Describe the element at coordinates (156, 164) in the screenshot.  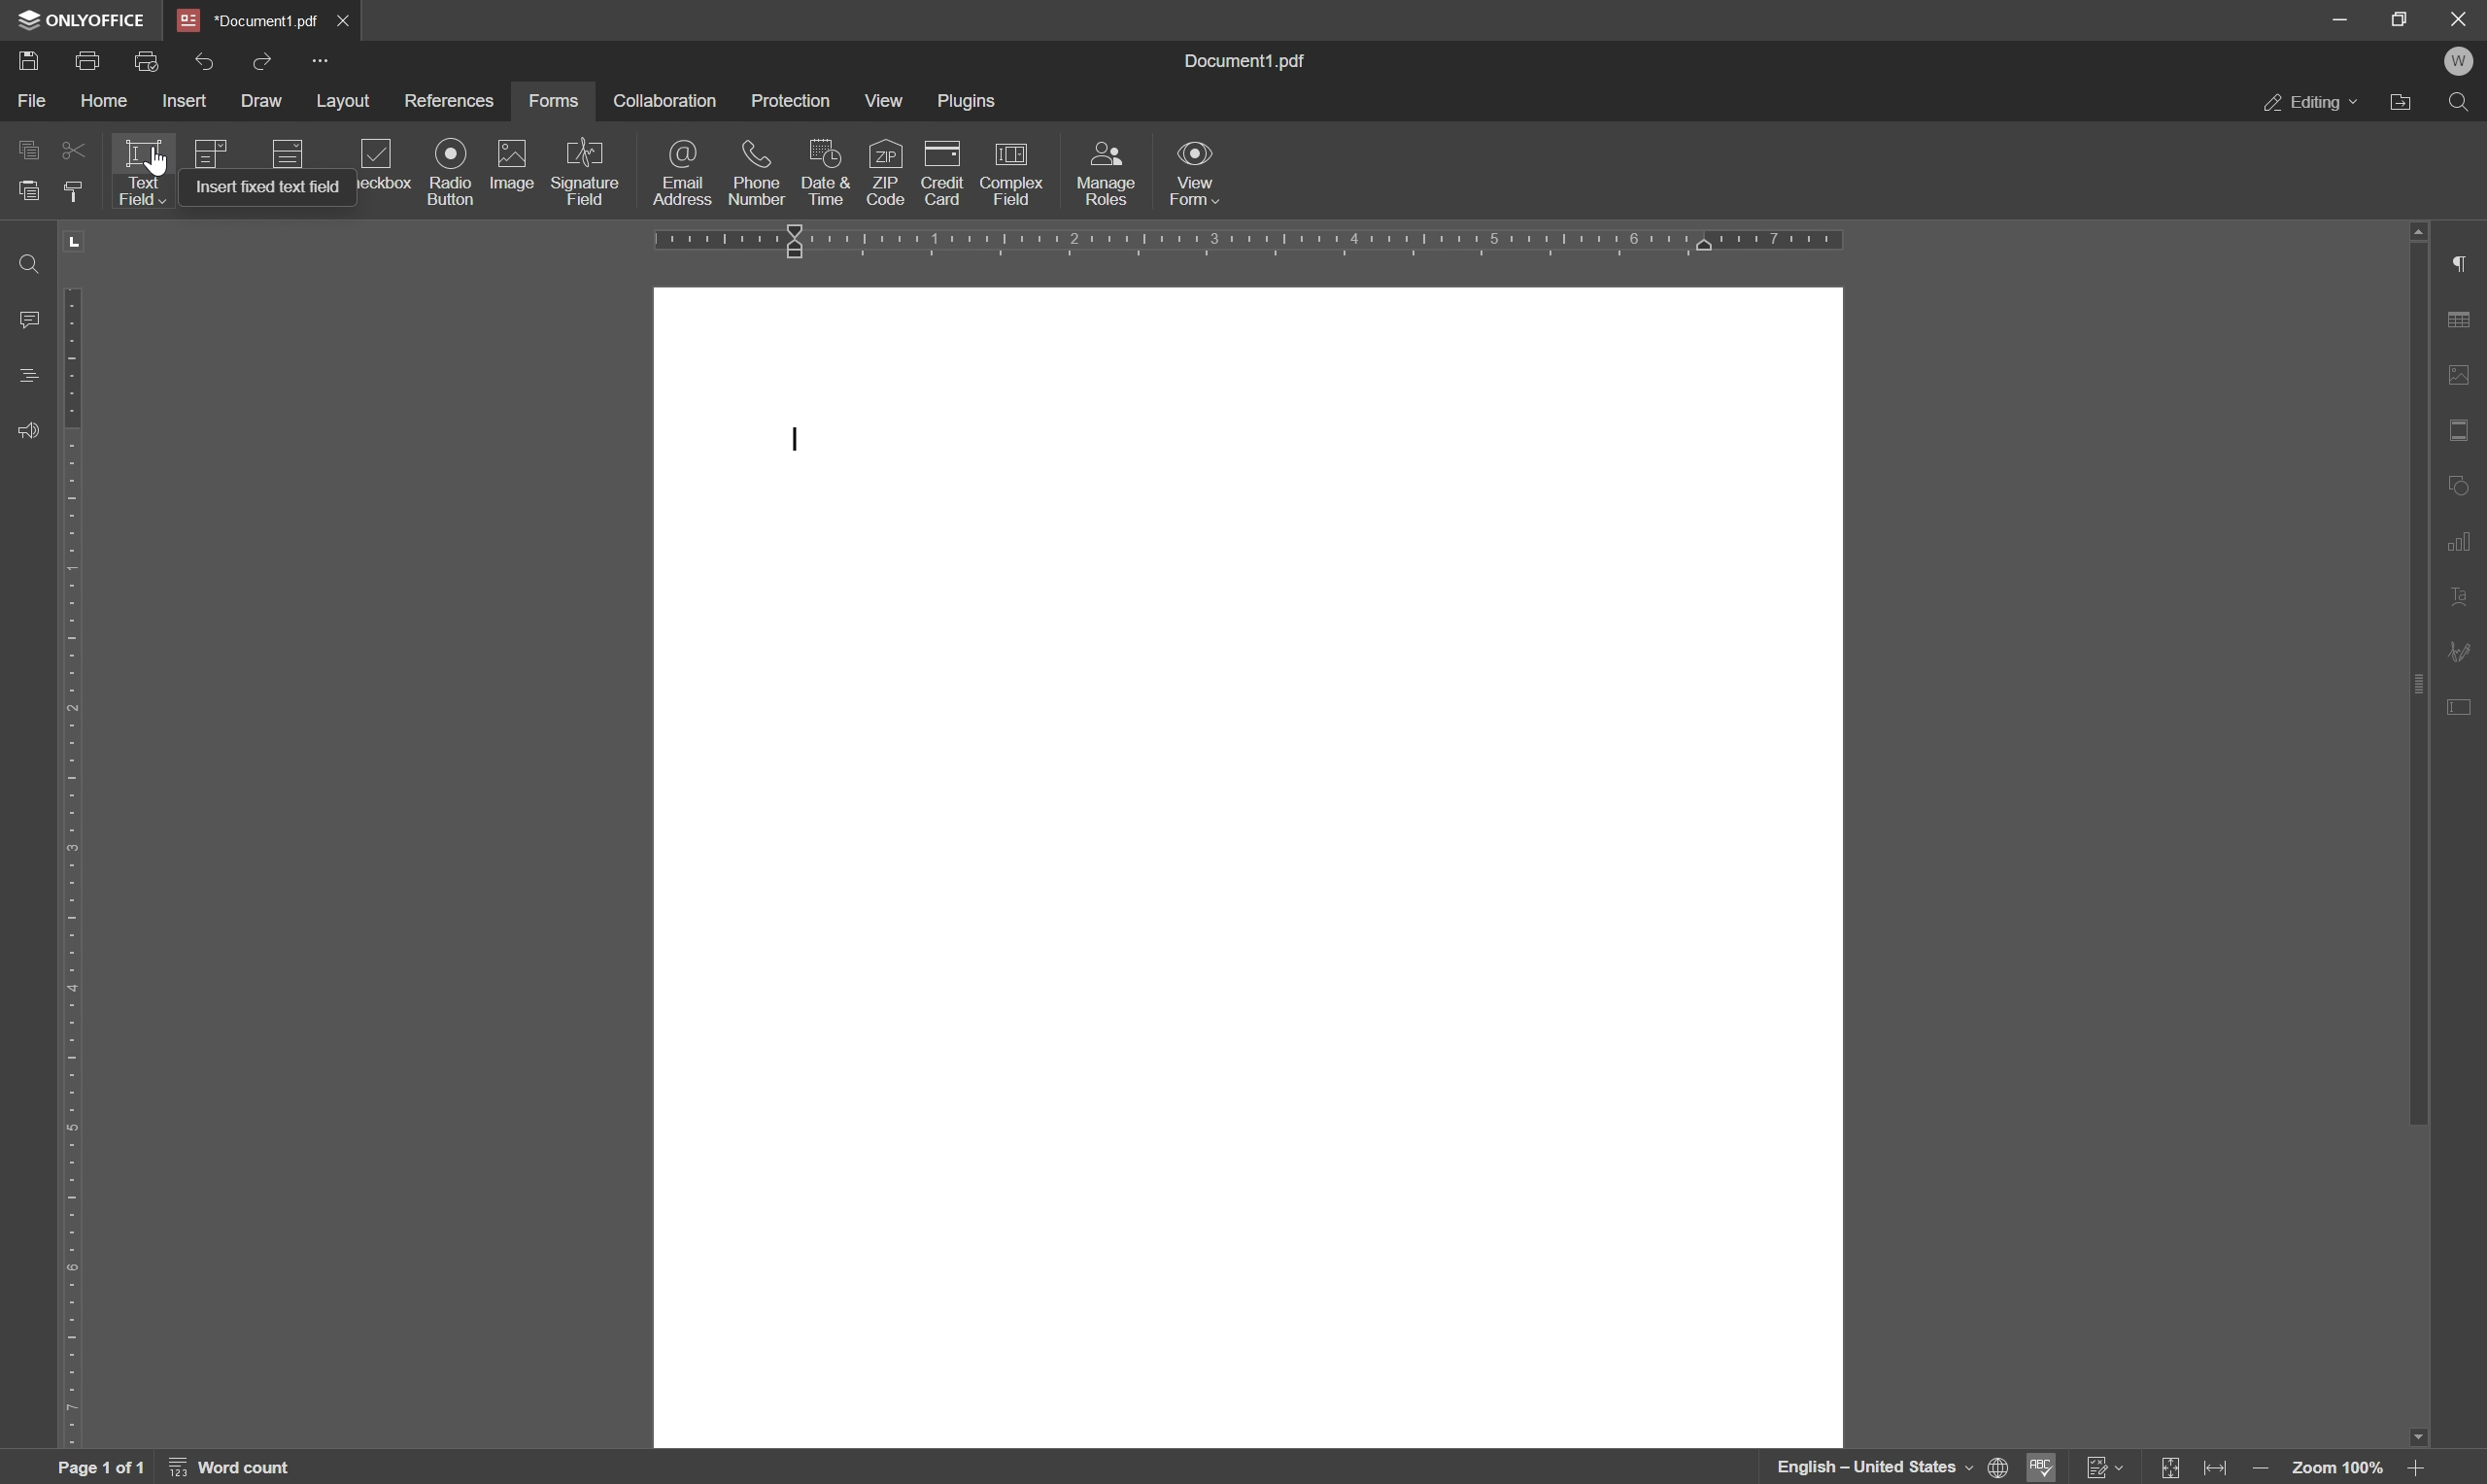
I see `cursor` at that location.